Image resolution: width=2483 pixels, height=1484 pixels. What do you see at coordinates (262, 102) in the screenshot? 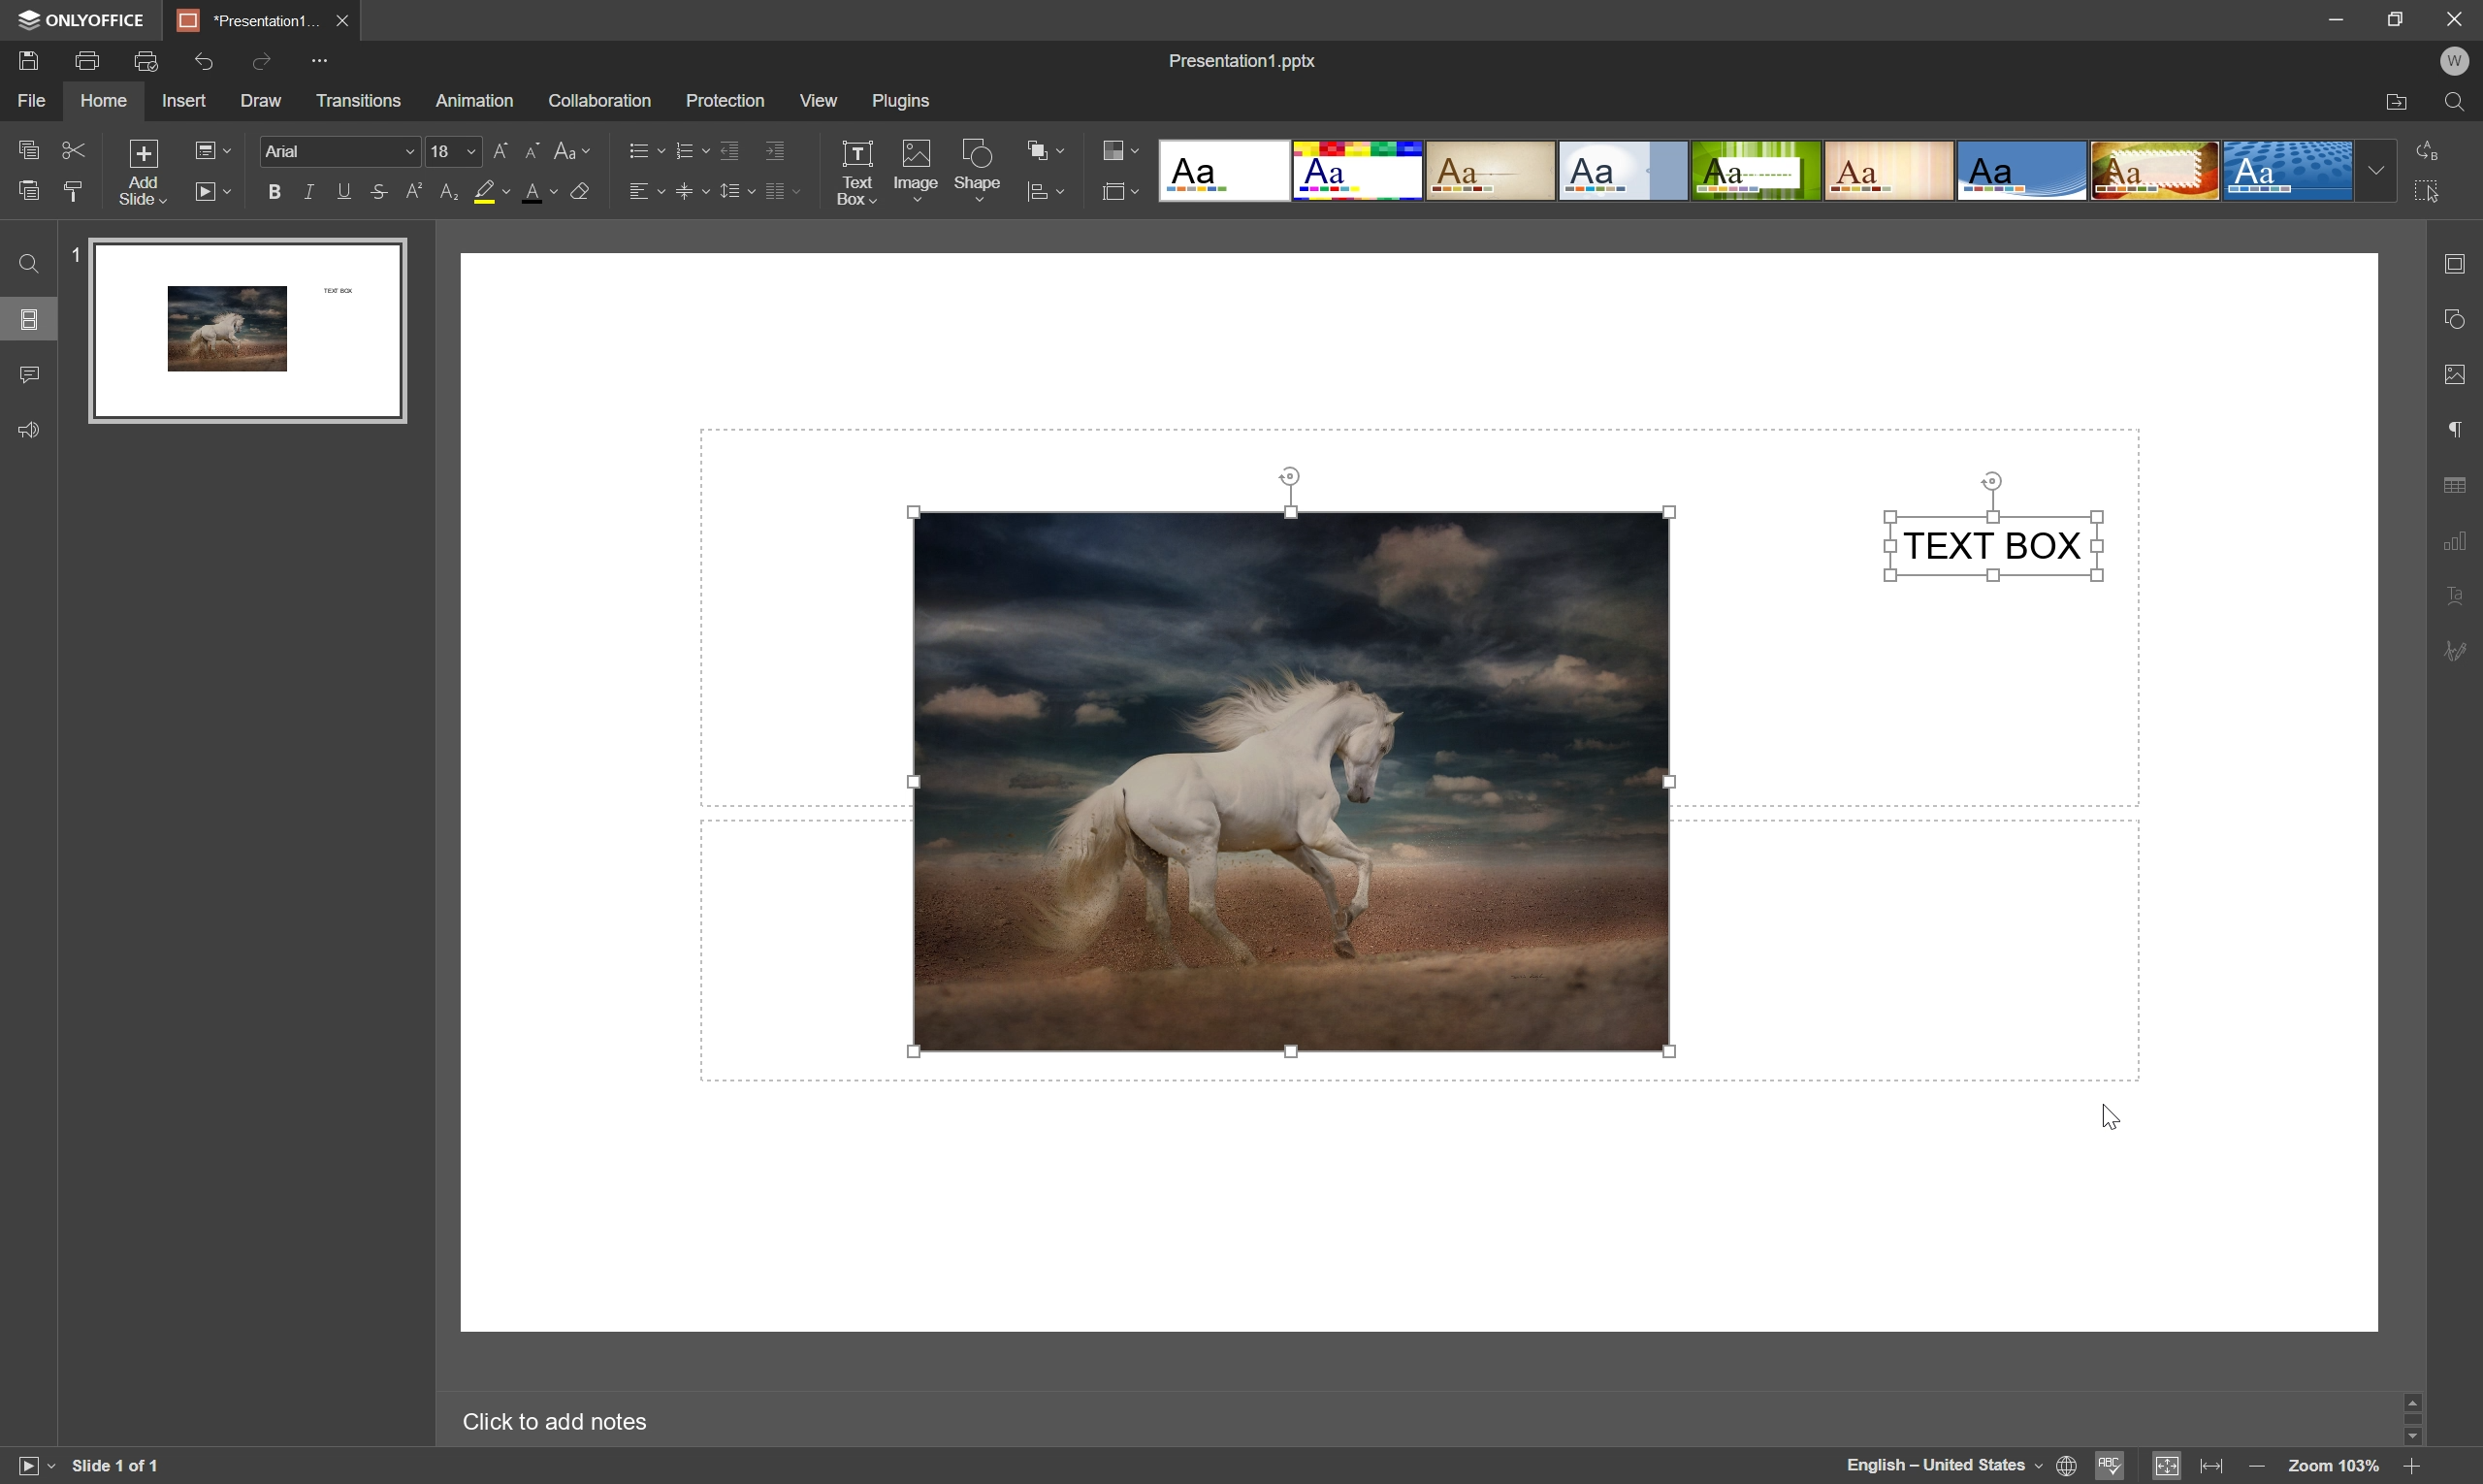
I see `draw` at bounding box center [262, 102].